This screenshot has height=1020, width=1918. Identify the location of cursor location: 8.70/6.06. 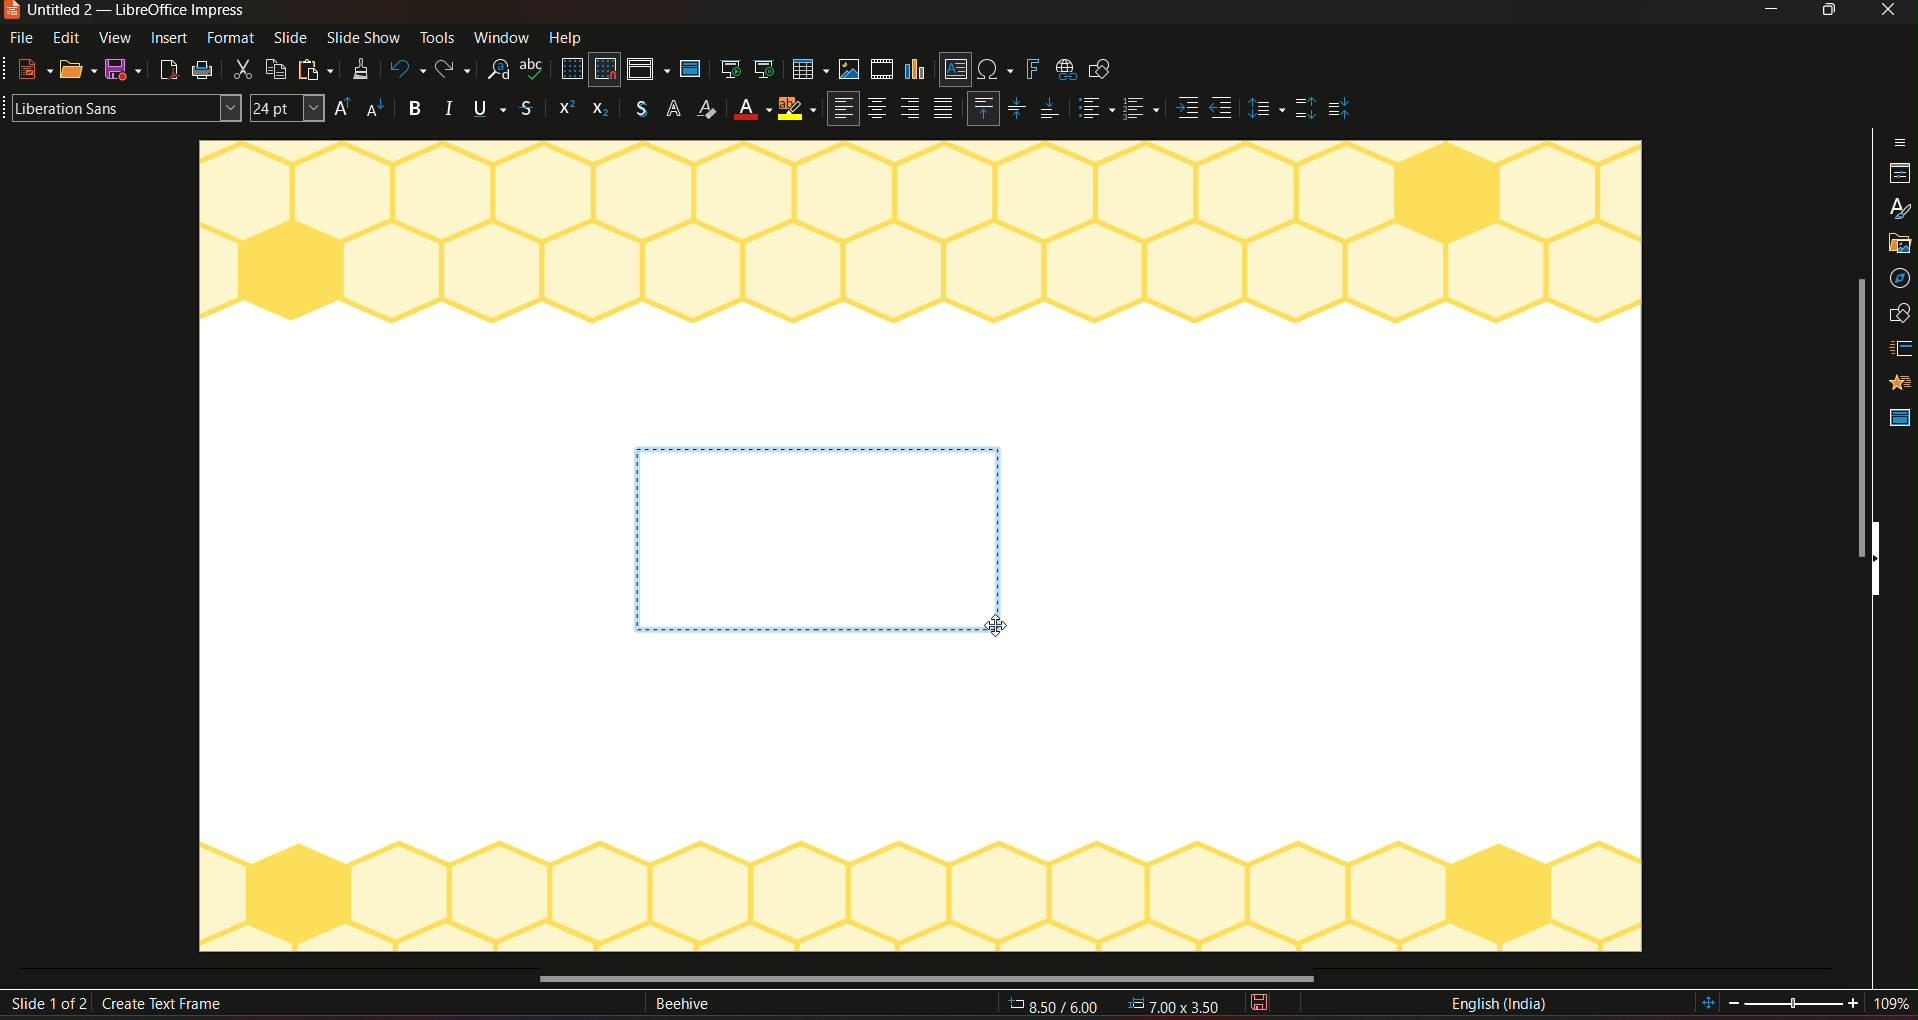
(1055, 1009).